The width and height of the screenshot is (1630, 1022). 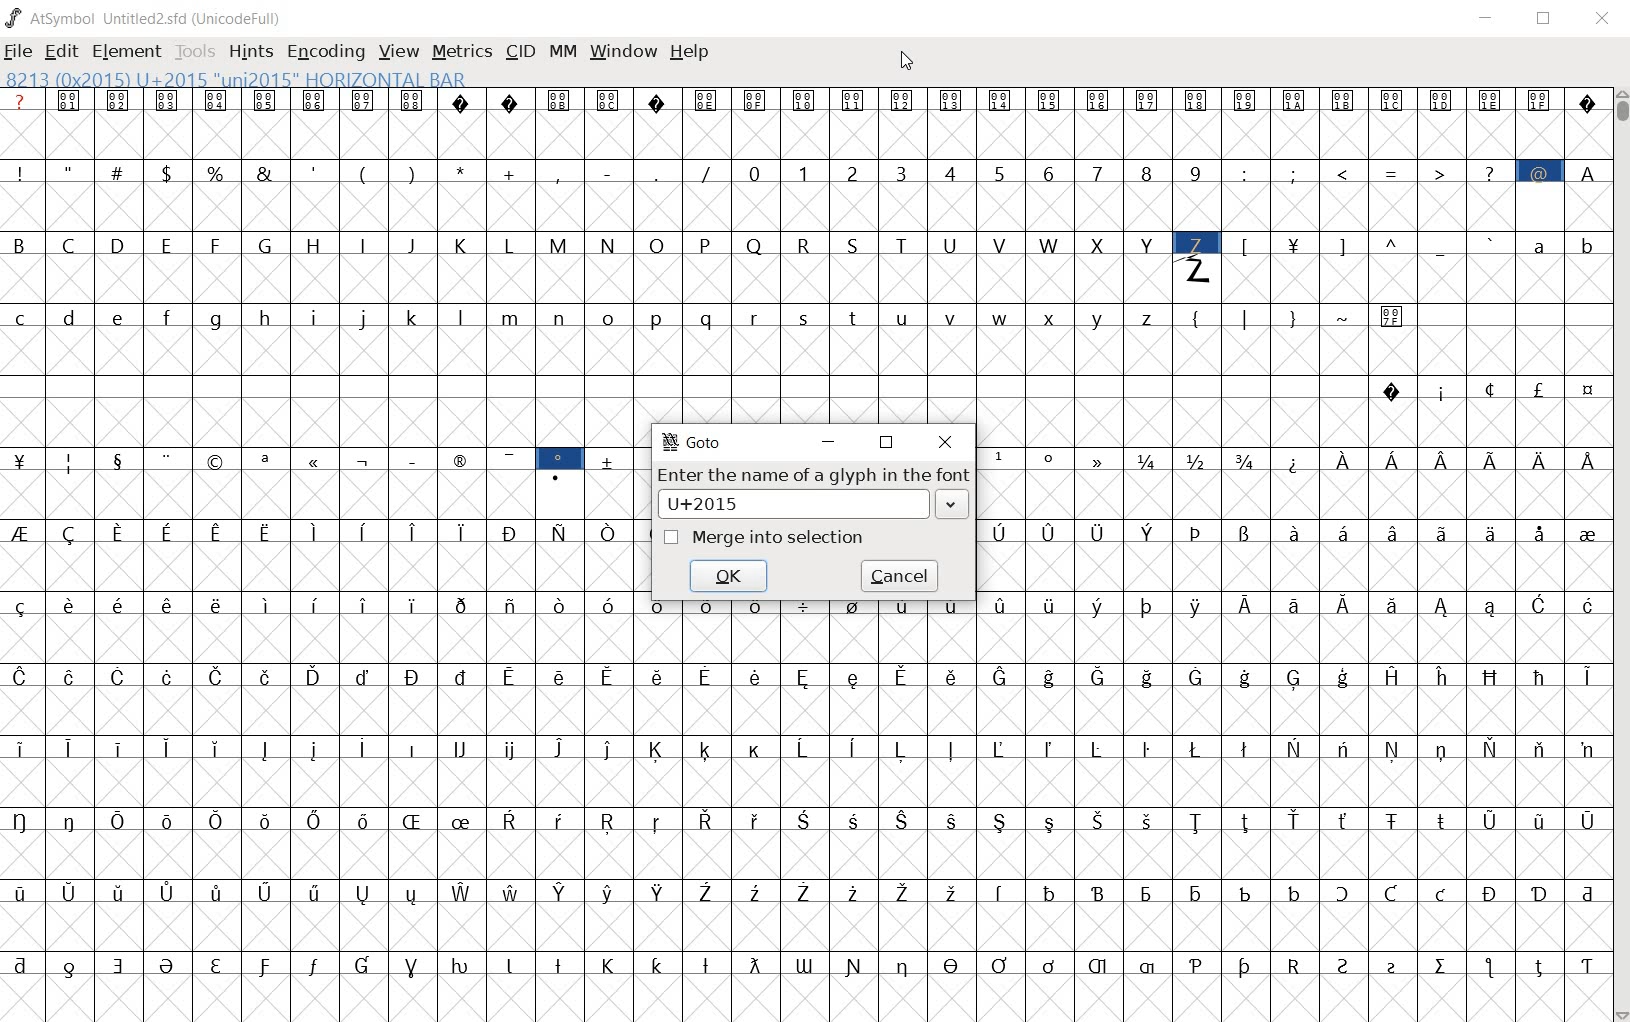 I want to click on OK, so click(x=730, y=576).